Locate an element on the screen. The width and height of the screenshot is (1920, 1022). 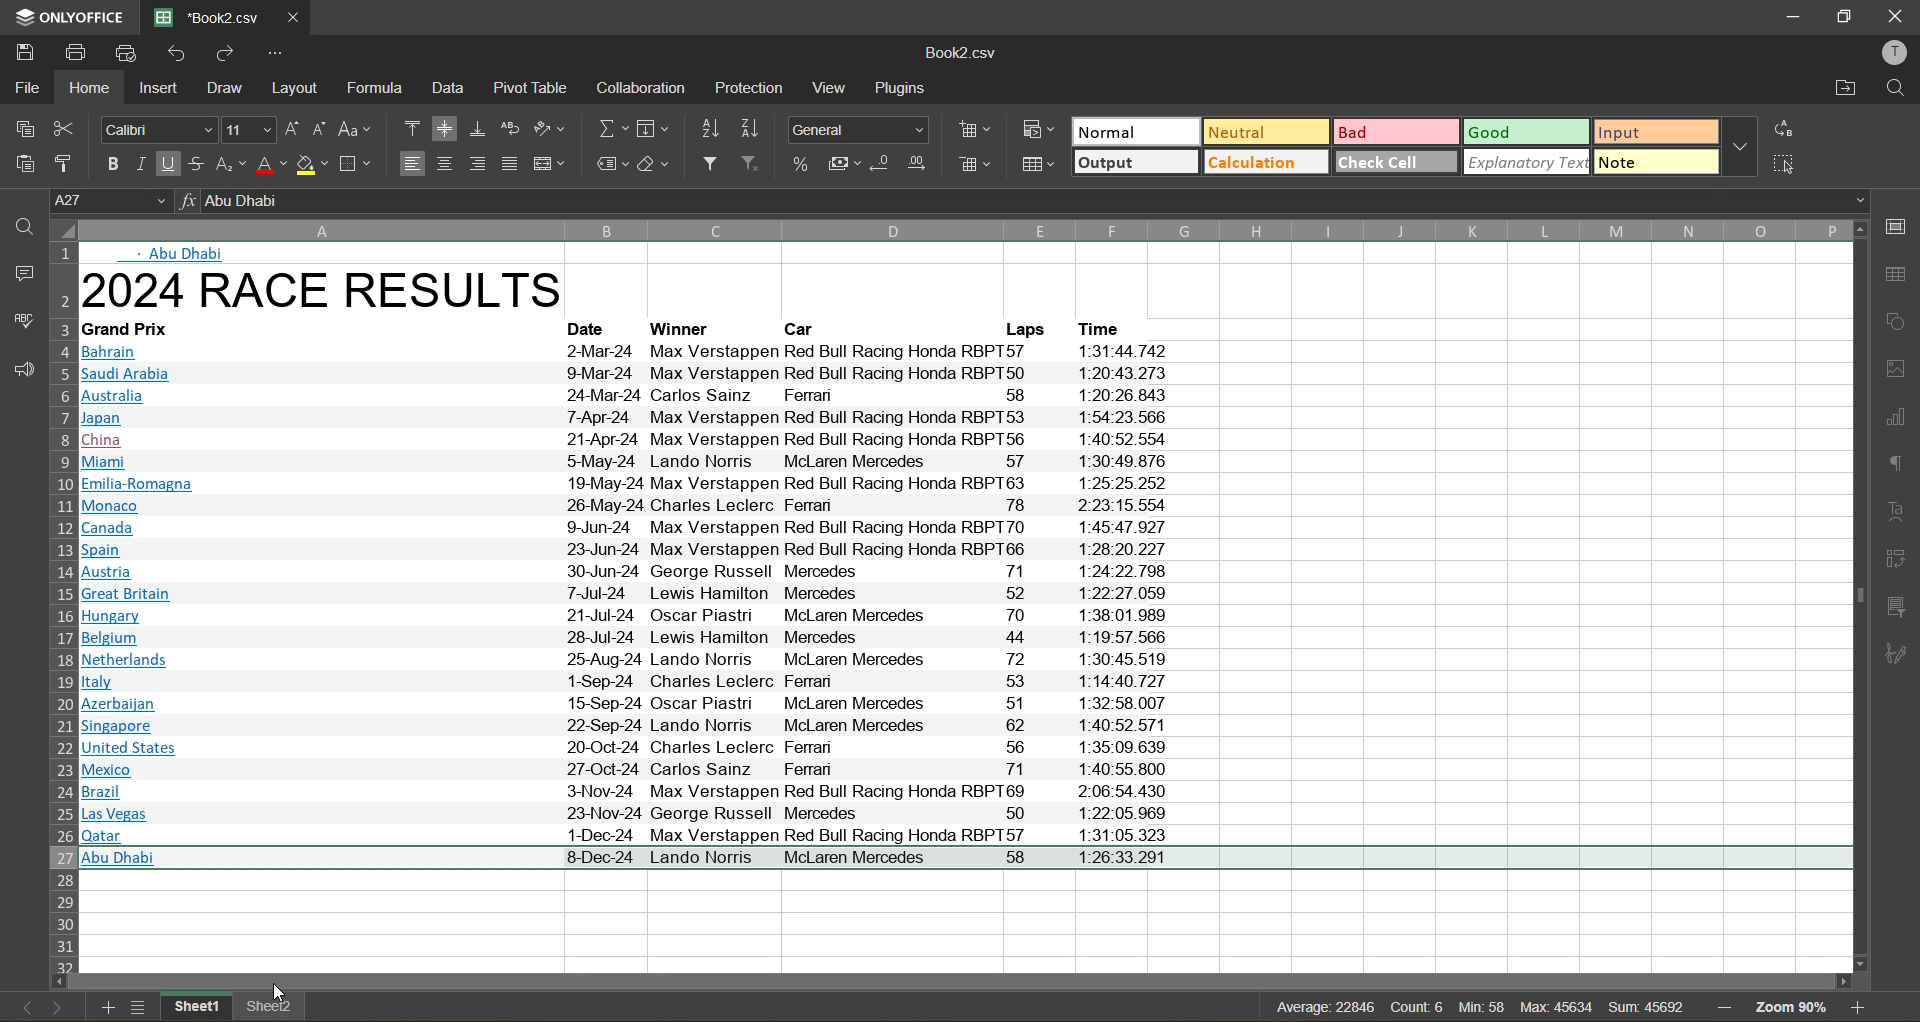
text info is located at coordinates (637, 615).